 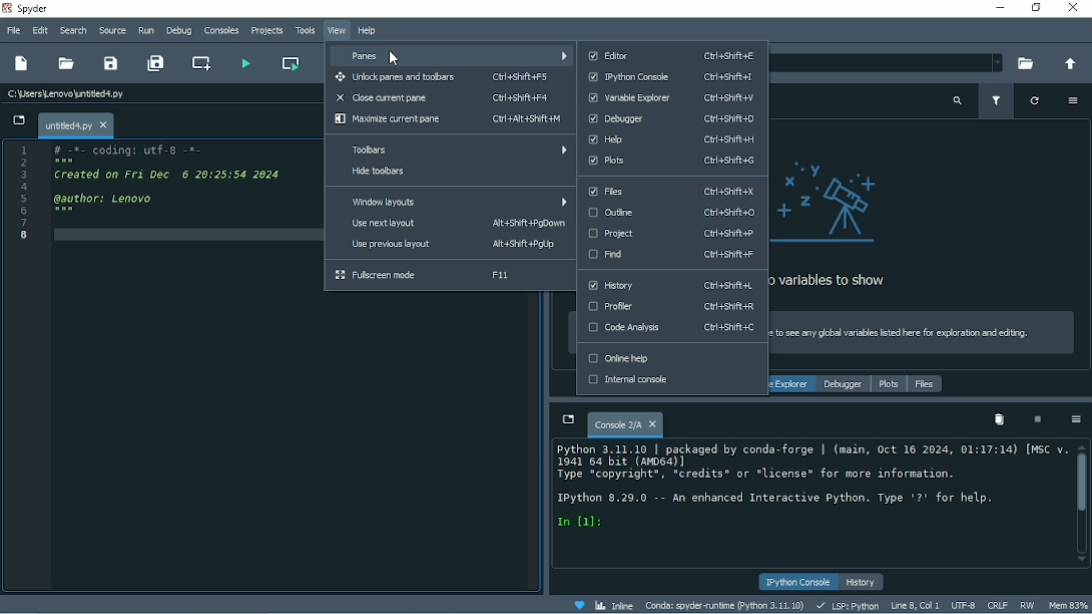 I want to click on No variables to show, so click(x=843, y=225).